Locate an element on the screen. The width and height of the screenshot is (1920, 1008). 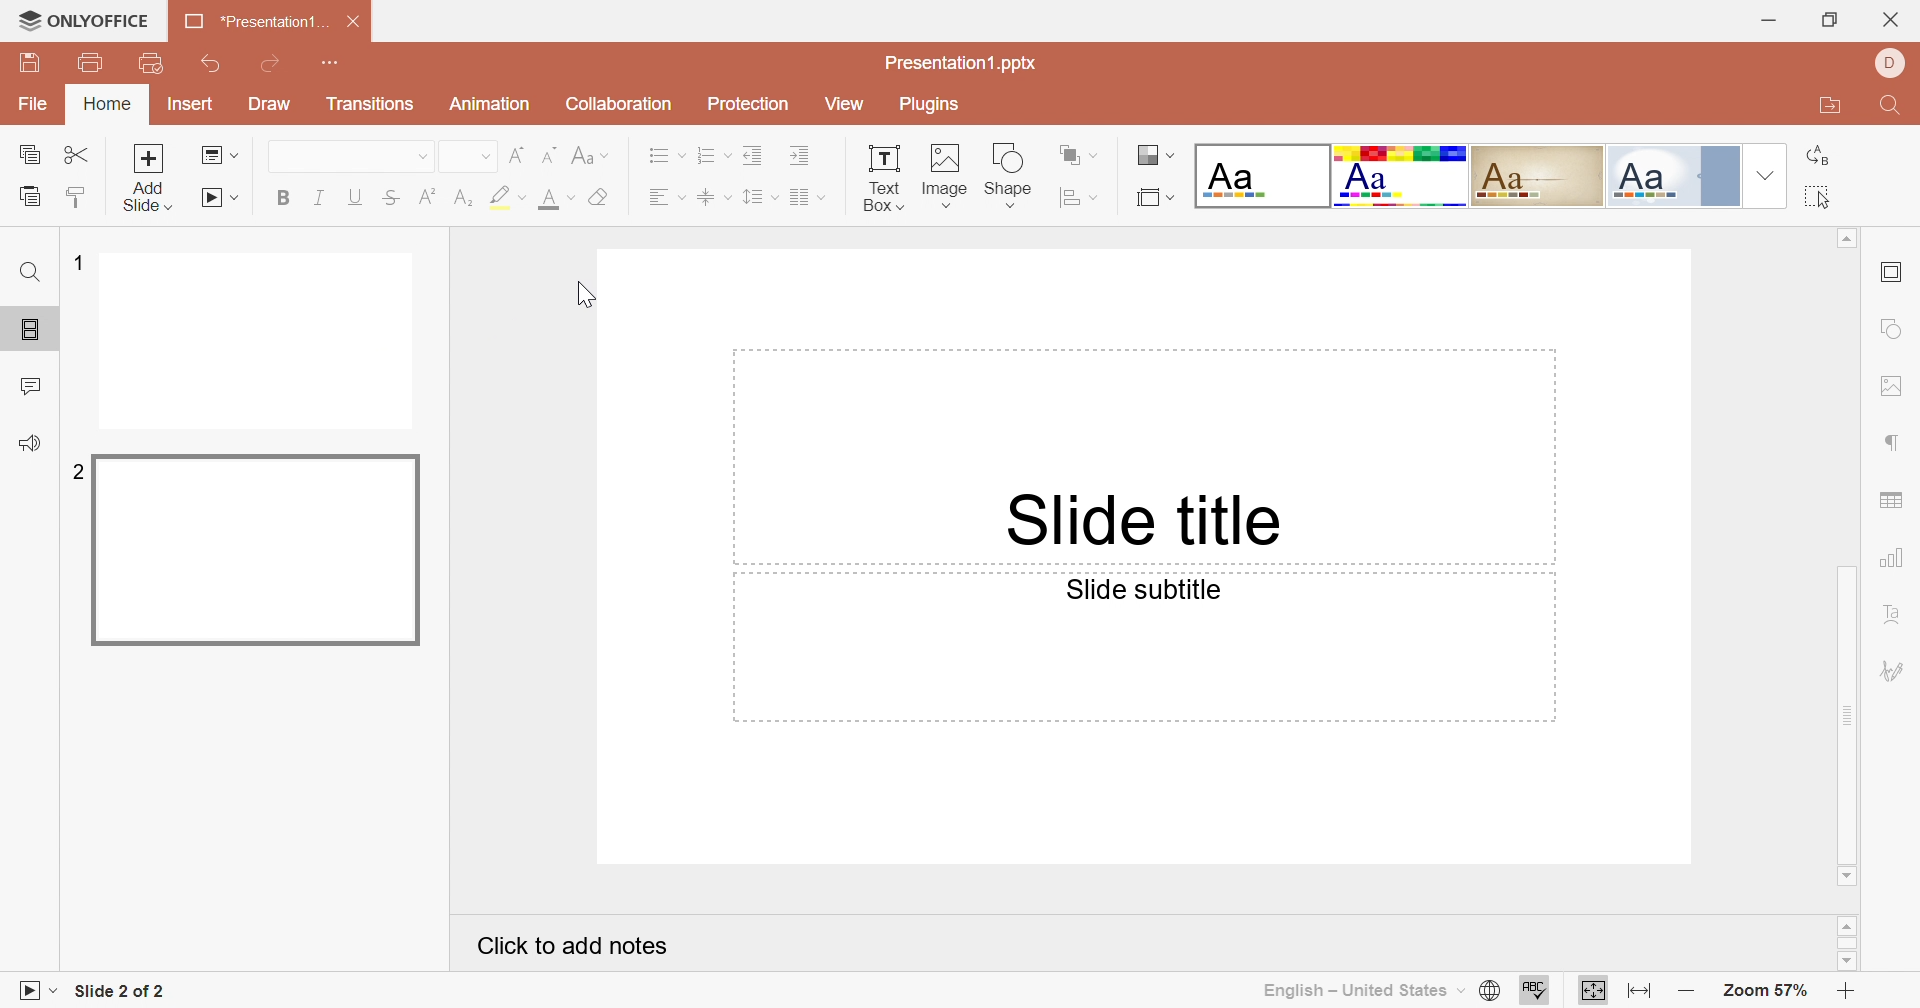
Select slide size is located at coordinates (1155, 197).